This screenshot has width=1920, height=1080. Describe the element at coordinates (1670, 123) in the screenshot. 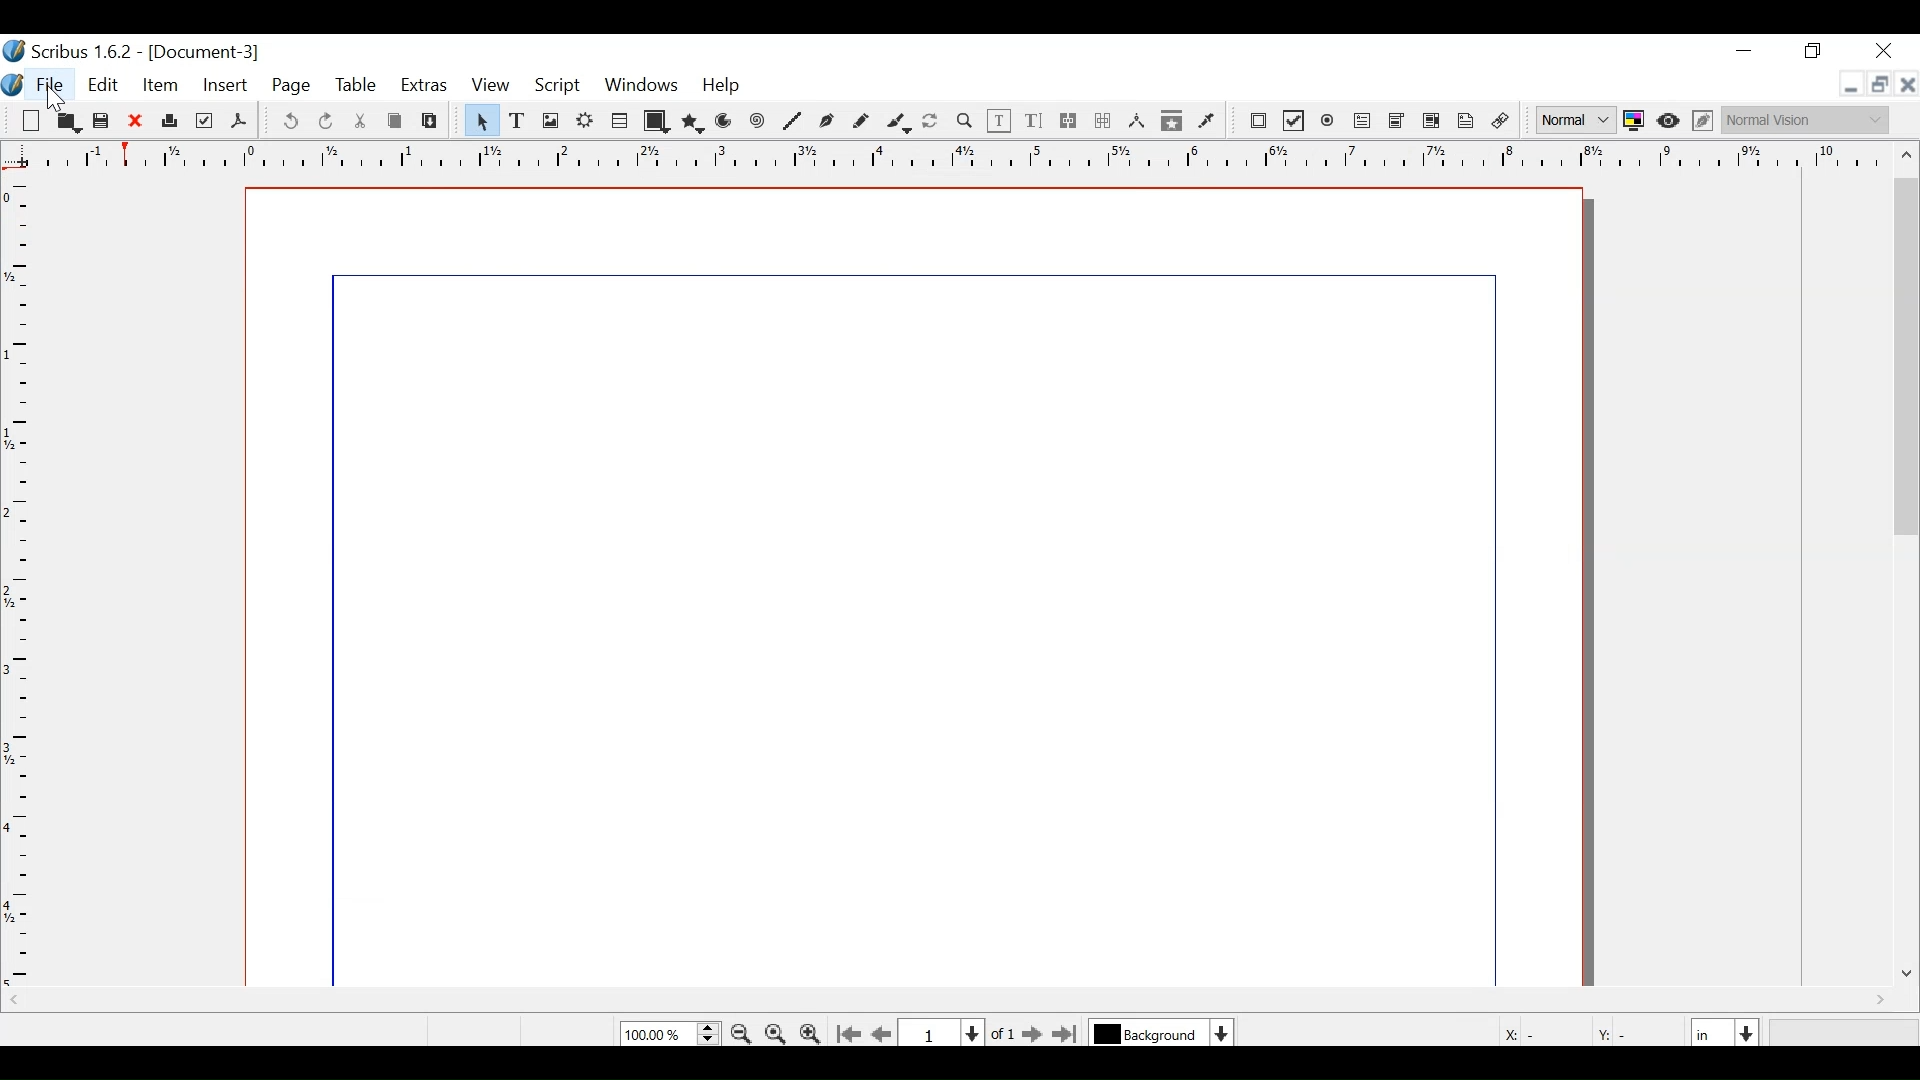

I see `Preview mode` at that location.